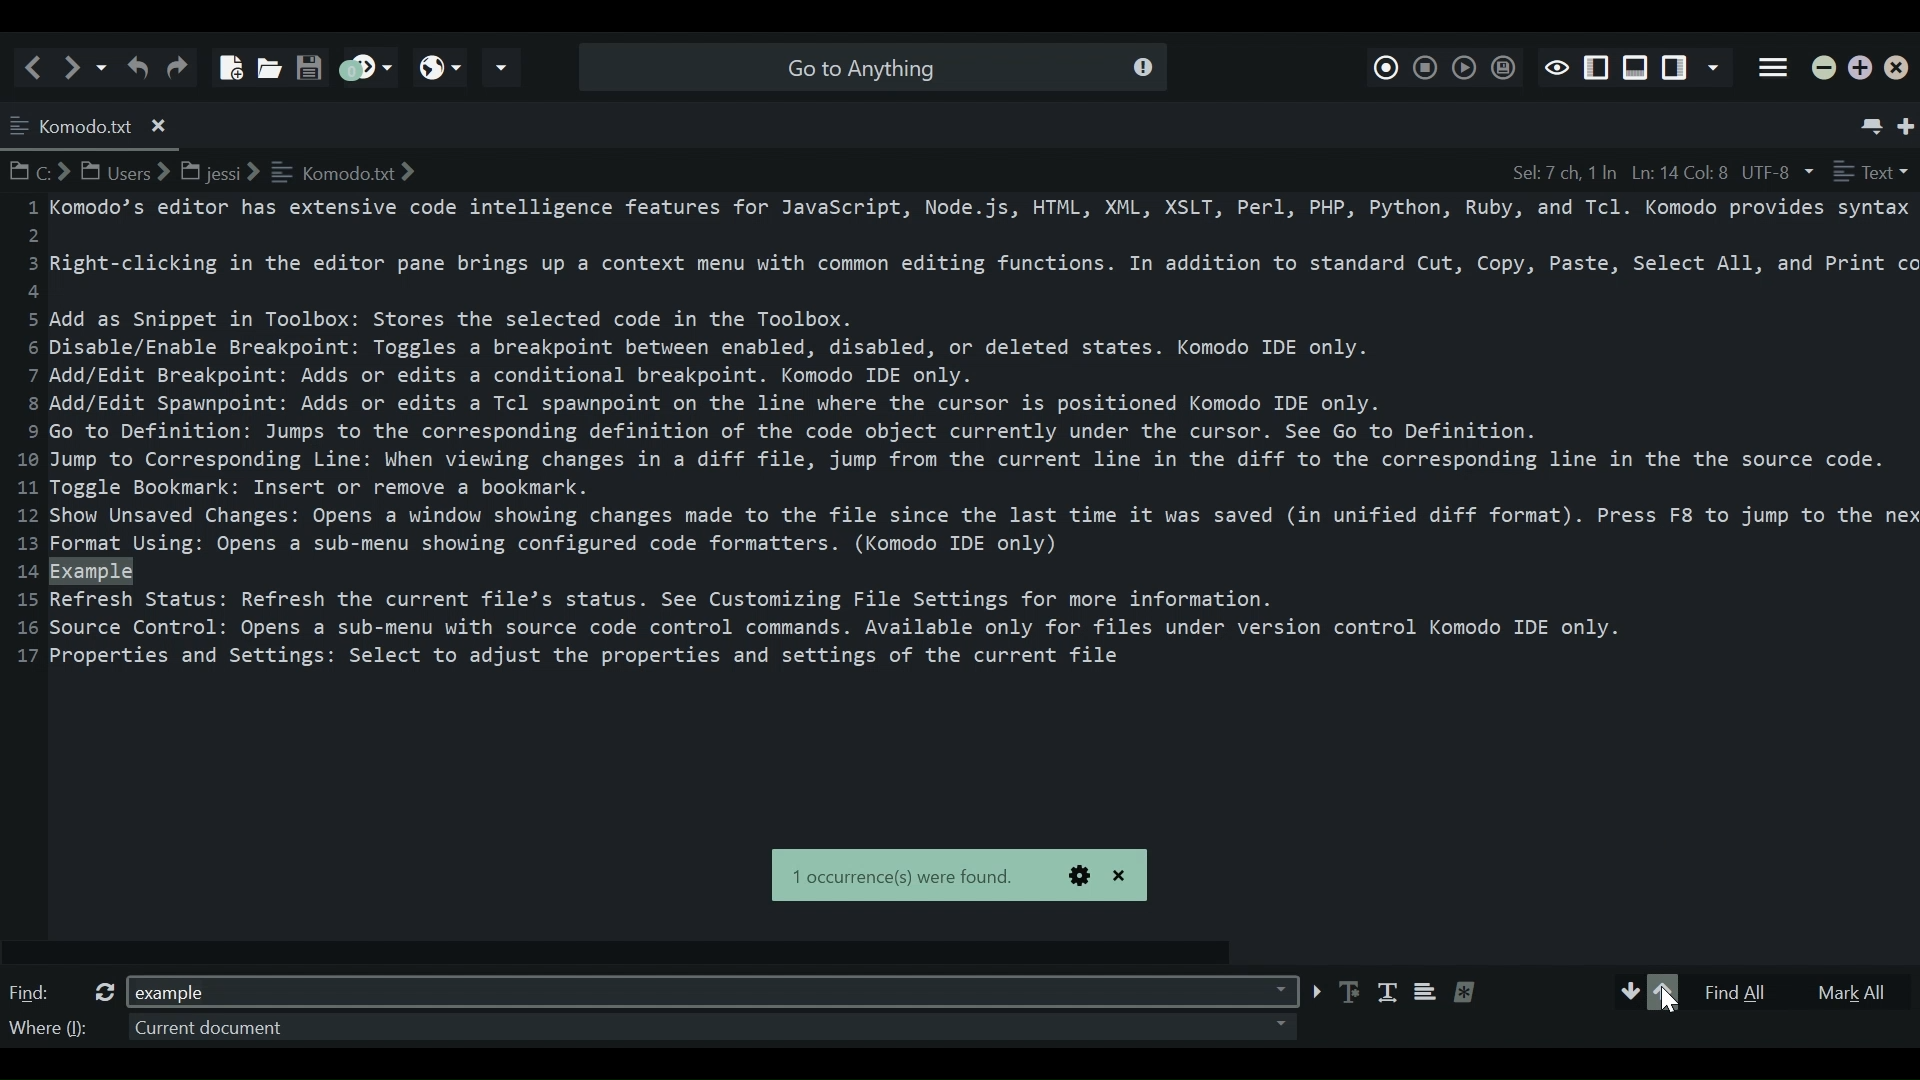 The width and height of the screenshot is (1920, 1080). Describe the element at coordinates (1717, 69) in the screenshot. I see `Show specific Sidebar ` at that location.